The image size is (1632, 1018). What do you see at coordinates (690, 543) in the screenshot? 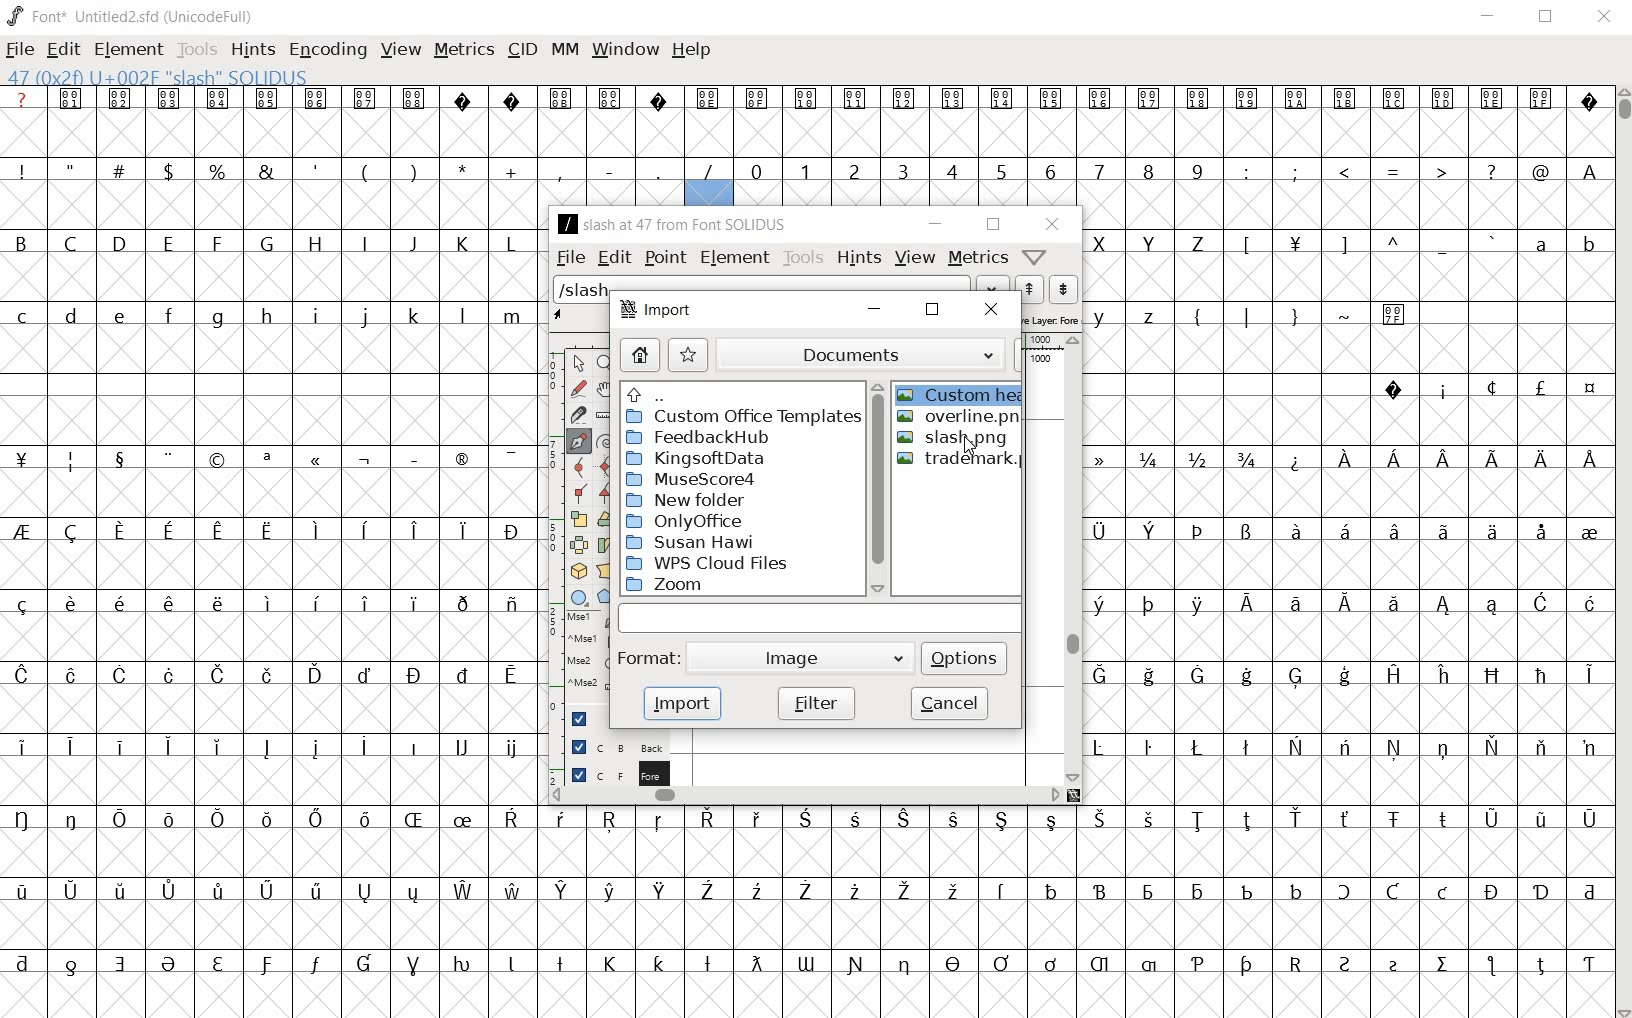
I see `Susan Hawi` at bounding box center [690, 543].